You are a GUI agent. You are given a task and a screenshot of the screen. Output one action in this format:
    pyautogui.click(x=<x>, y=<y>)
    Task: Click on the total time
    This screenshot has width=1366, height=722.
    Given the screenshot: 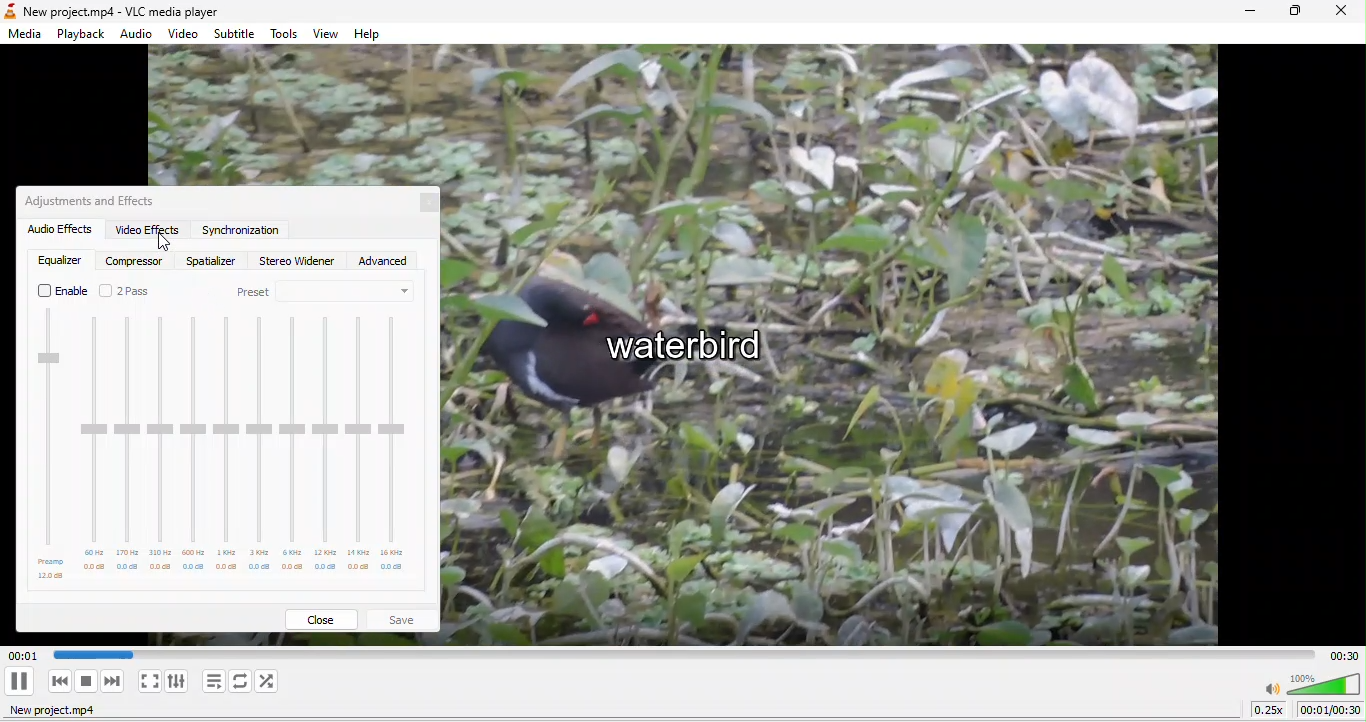 What is the action you would take?
    pyautogui.click(x=1339, y=654)
    